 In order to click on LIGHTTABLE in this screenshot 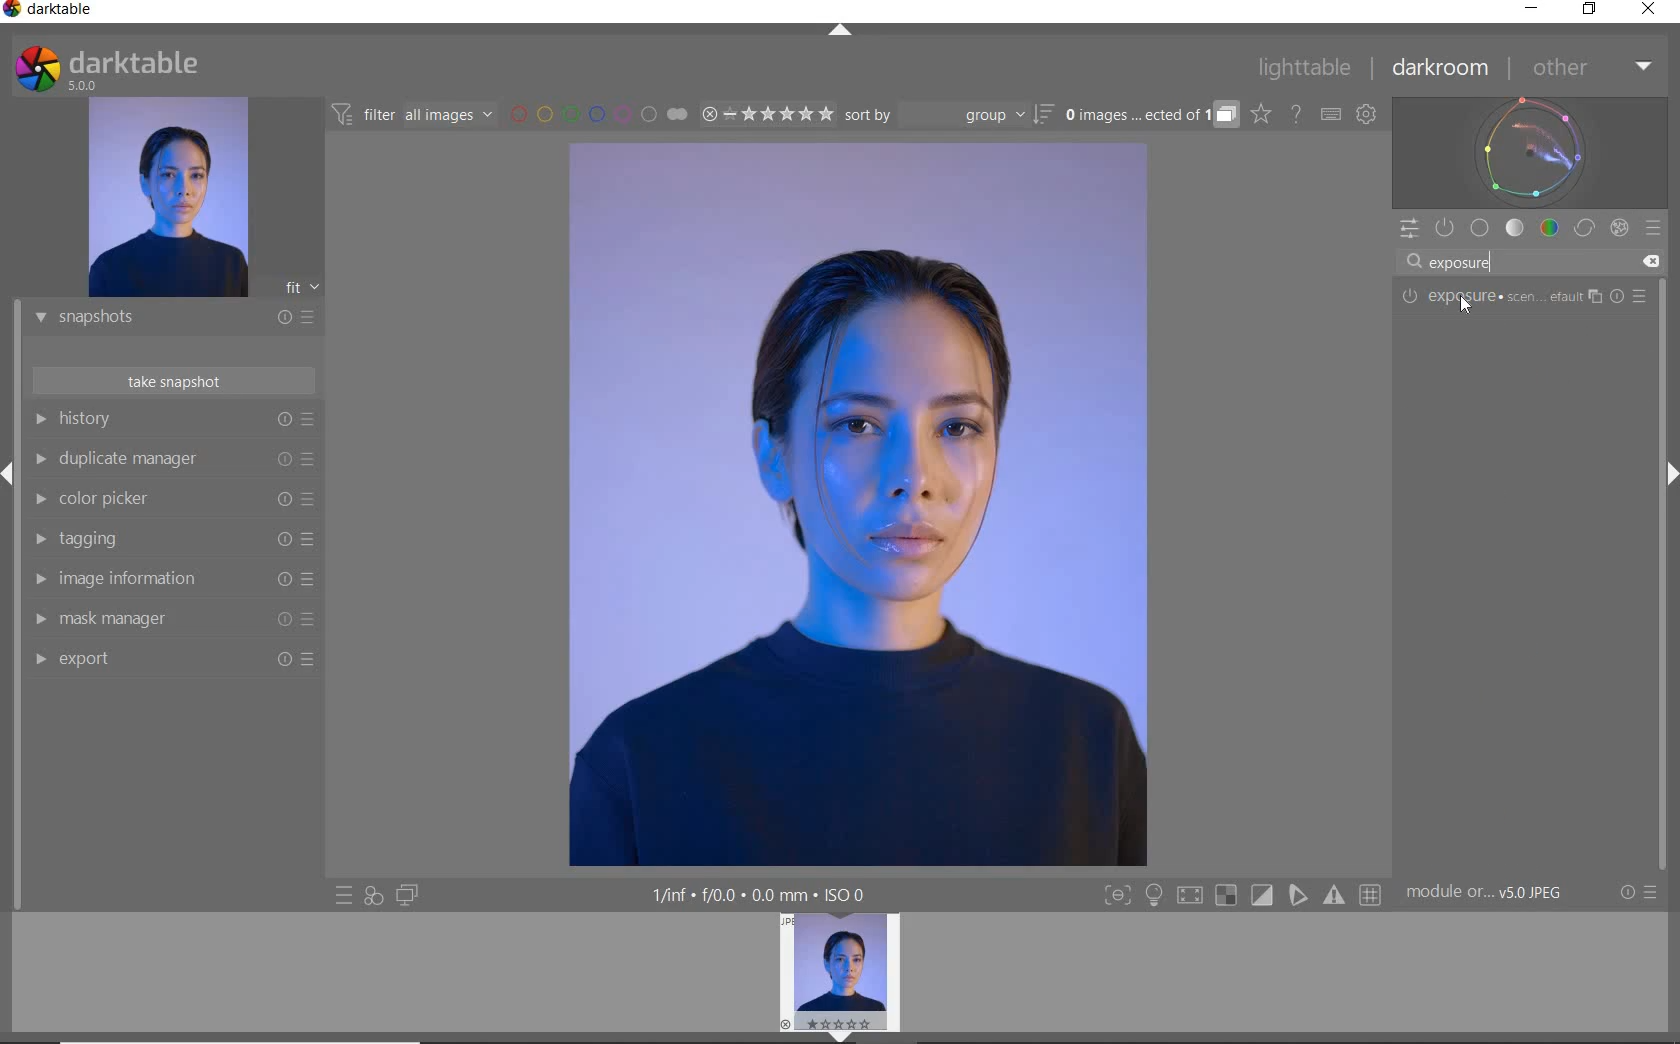, I will do `click(1305, 71)`.